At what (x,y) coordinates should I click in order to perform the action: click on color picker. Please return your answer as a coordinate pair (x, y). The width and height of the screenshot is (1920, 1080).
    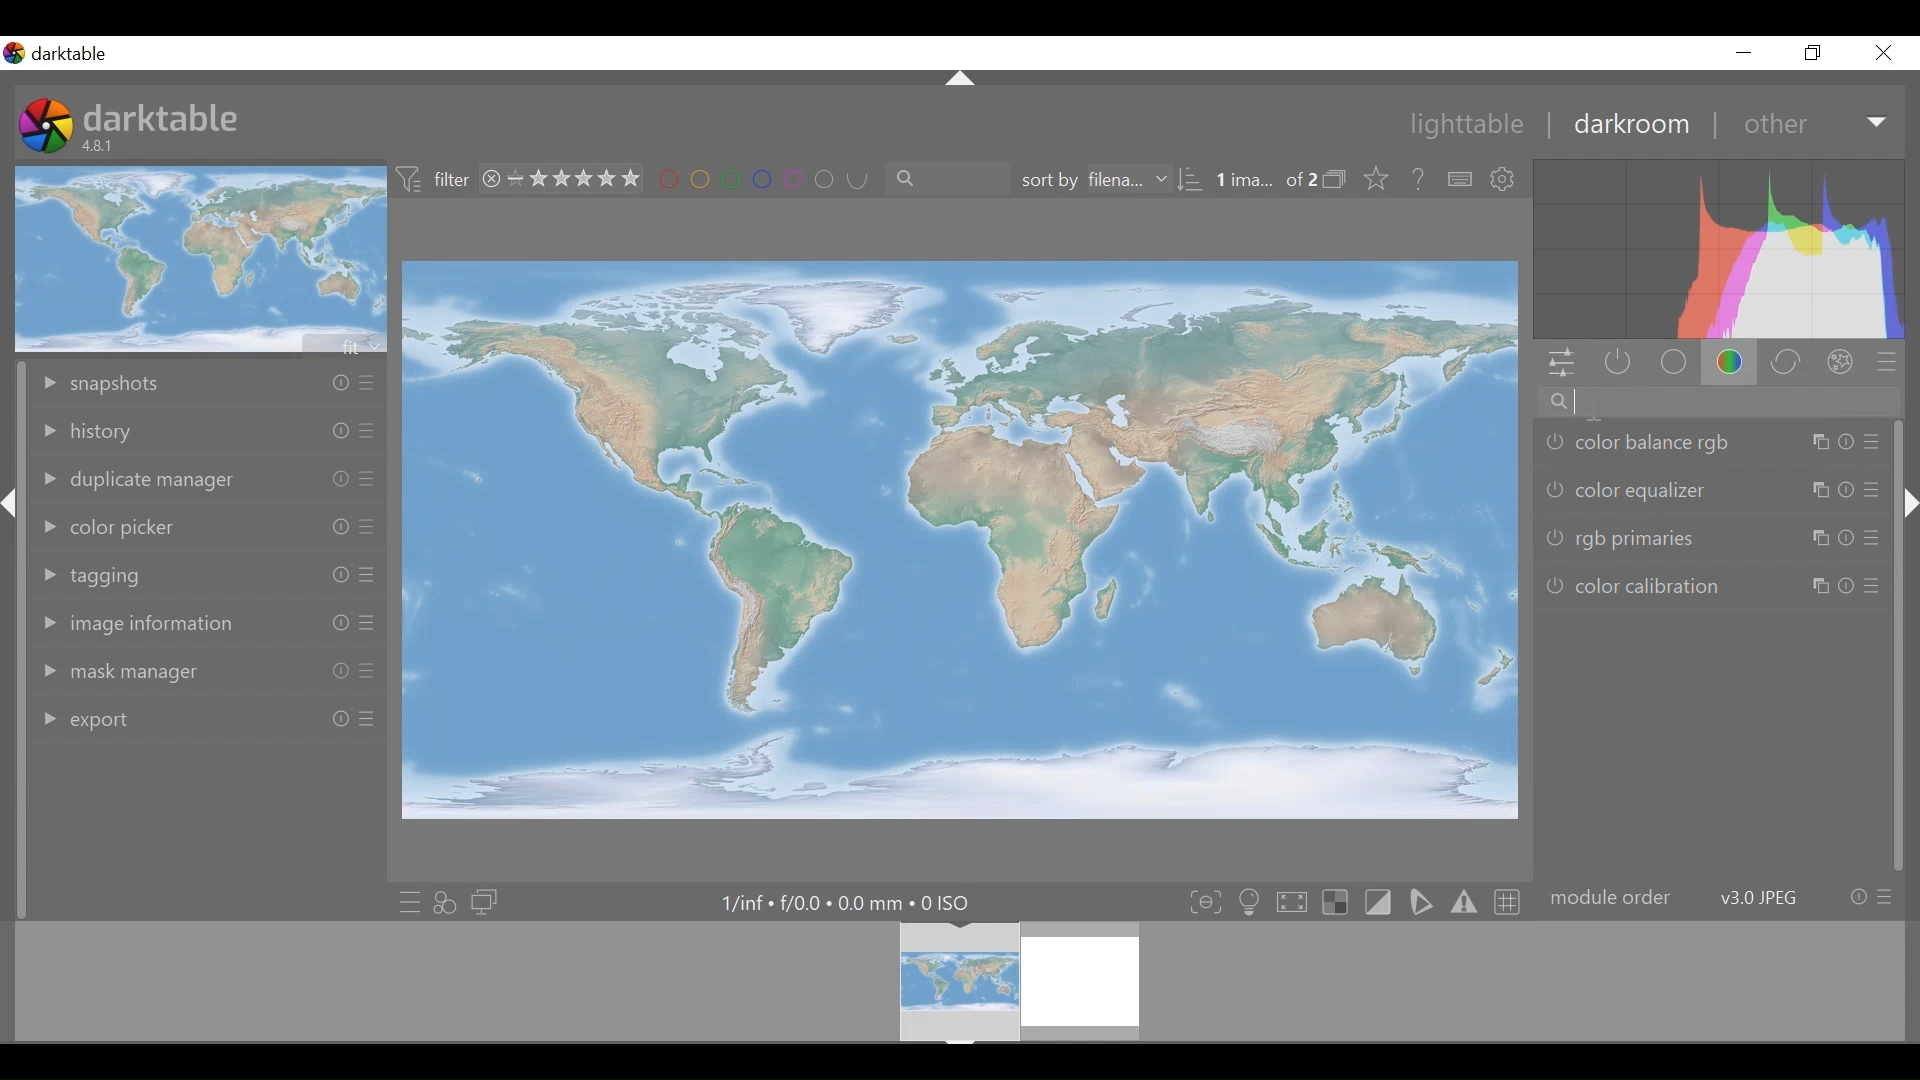
    Looking at the image, I should click on (208, 527).